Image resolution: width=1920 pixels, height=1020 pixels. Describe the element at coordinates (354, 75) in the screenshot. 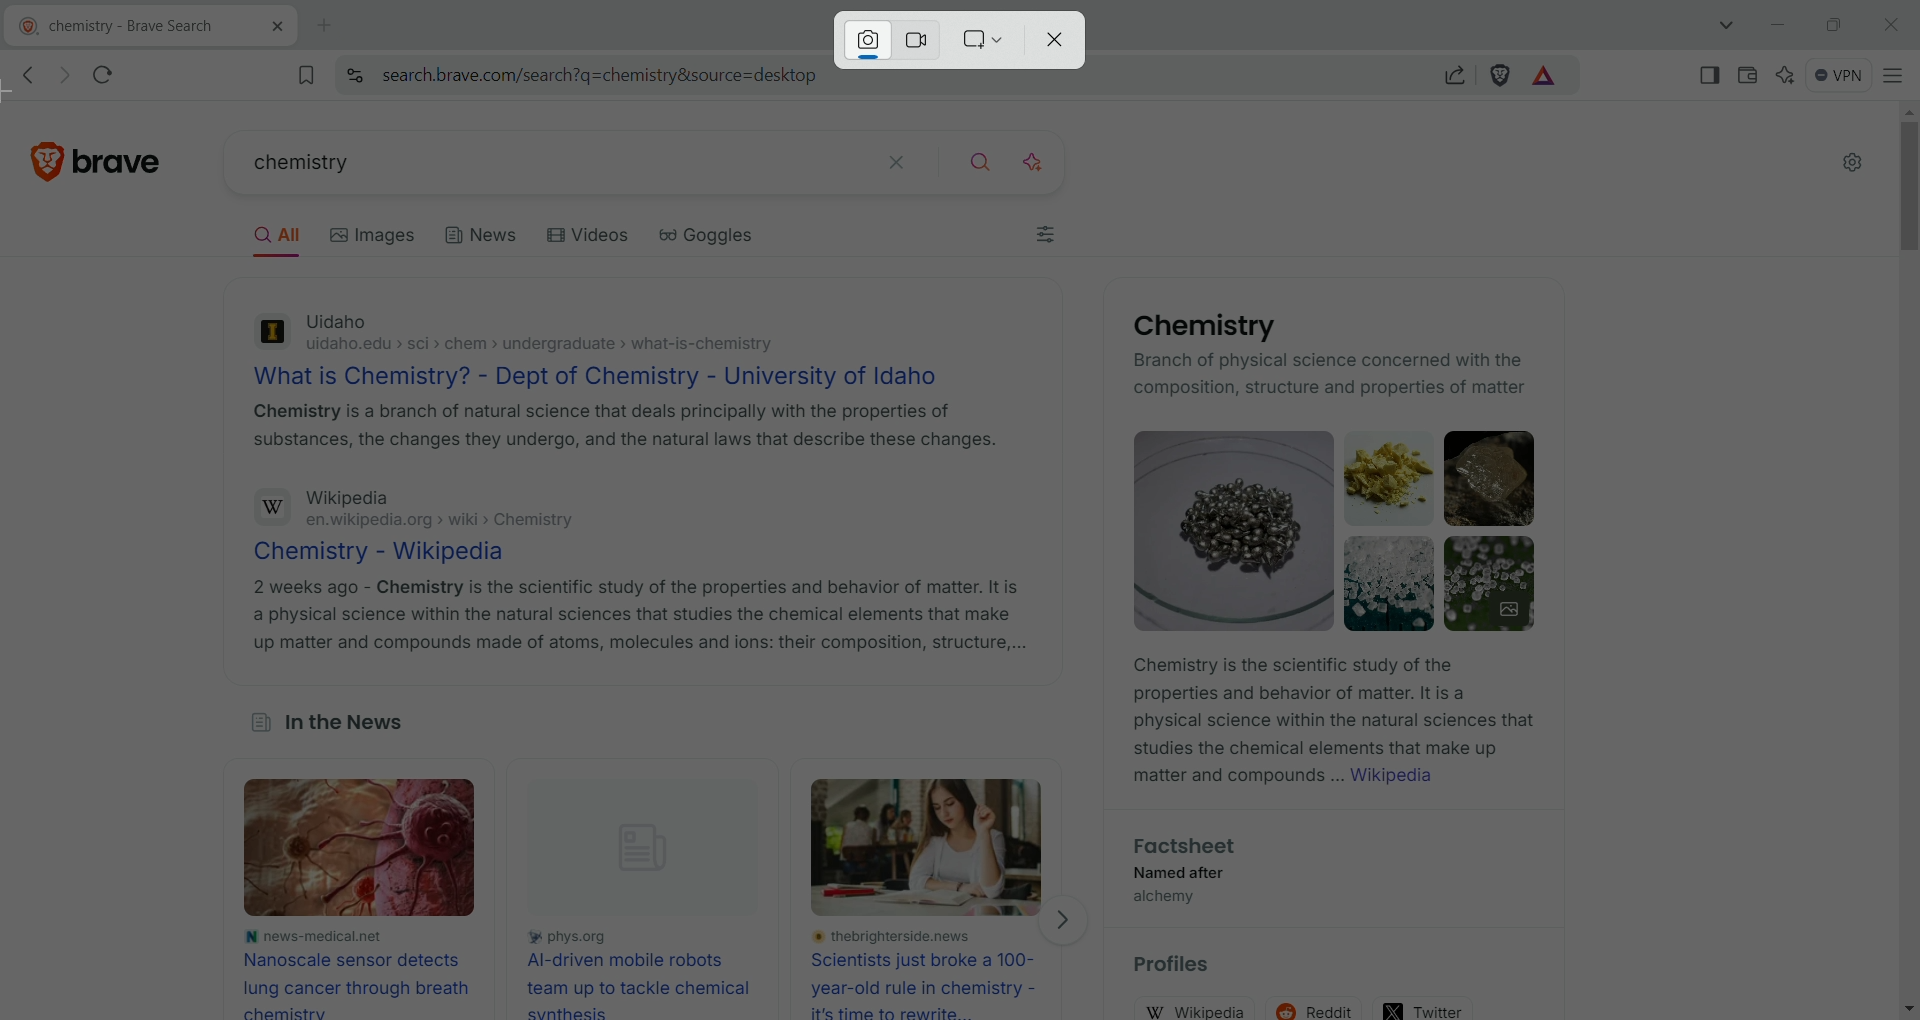

I see `view site information` at that location.